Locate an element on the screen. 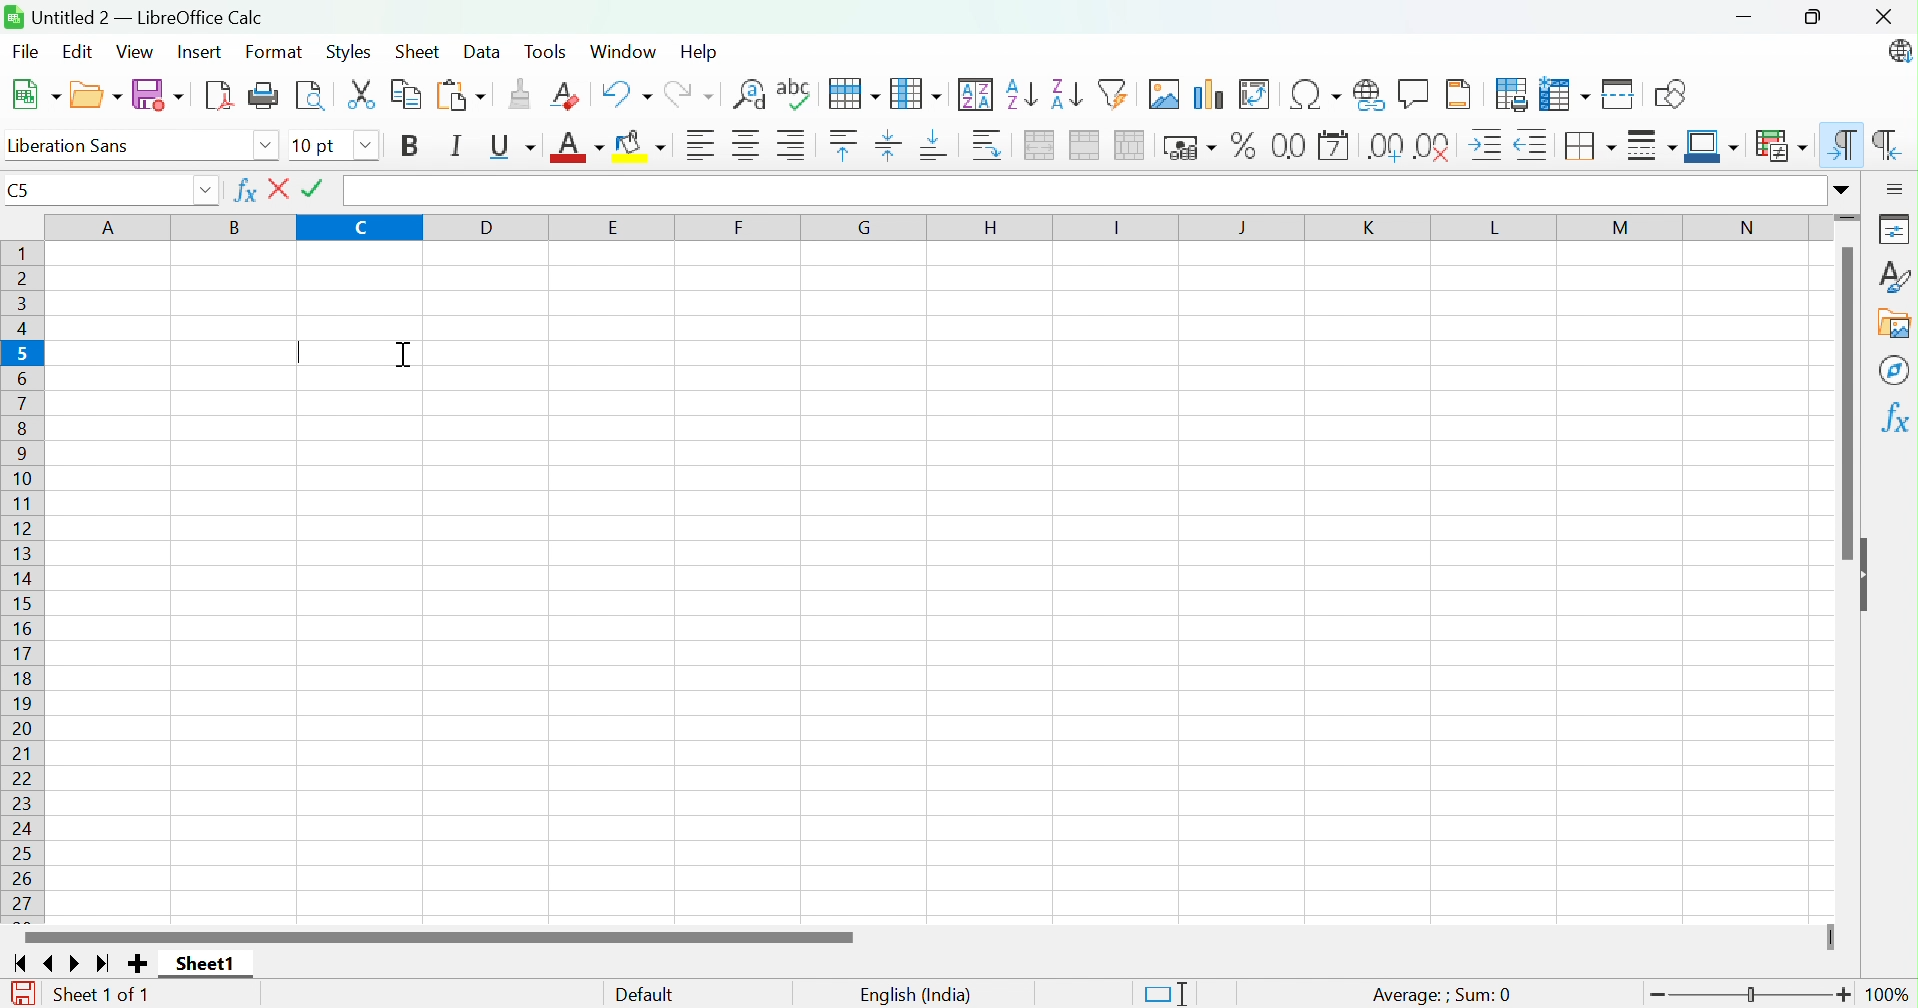 The width and height of the screenshot is (1918, 1008). Insert comment is located at coordinates (1416, 93).